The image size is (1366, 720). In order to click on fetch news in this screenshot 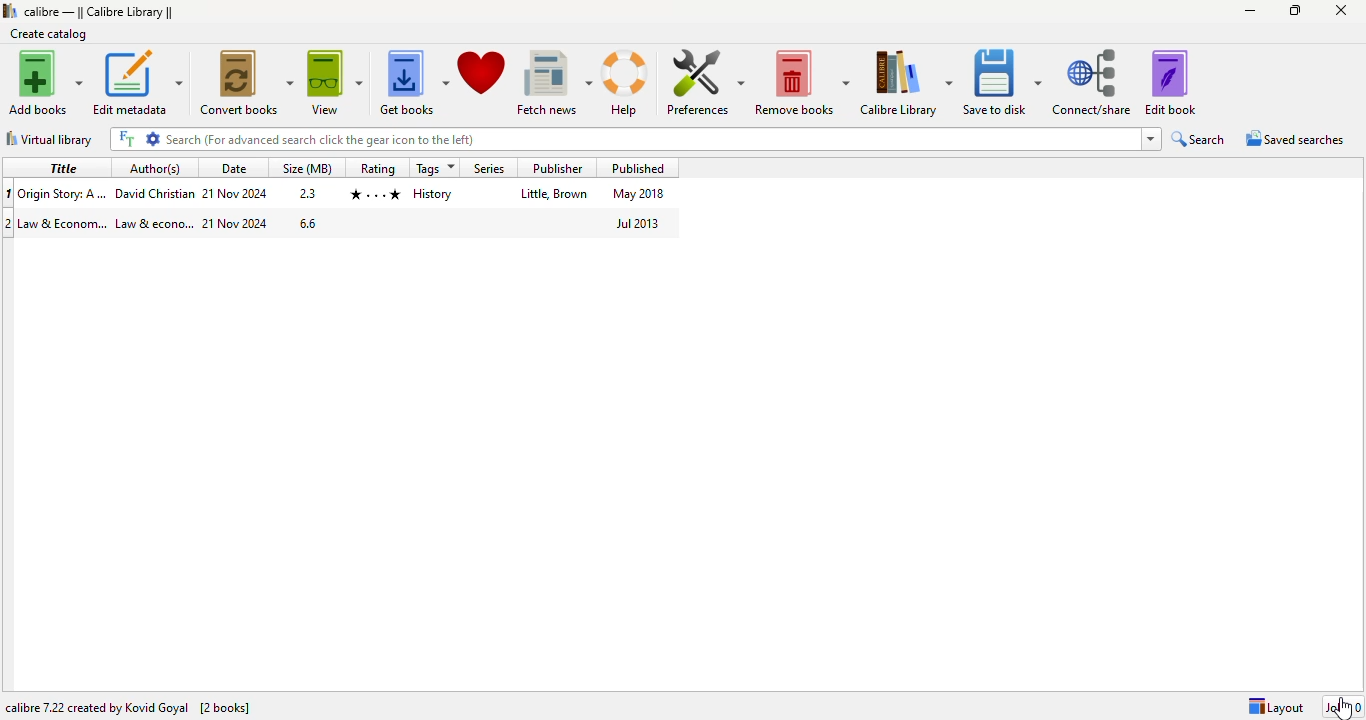, I will do `click(555, 83)`.